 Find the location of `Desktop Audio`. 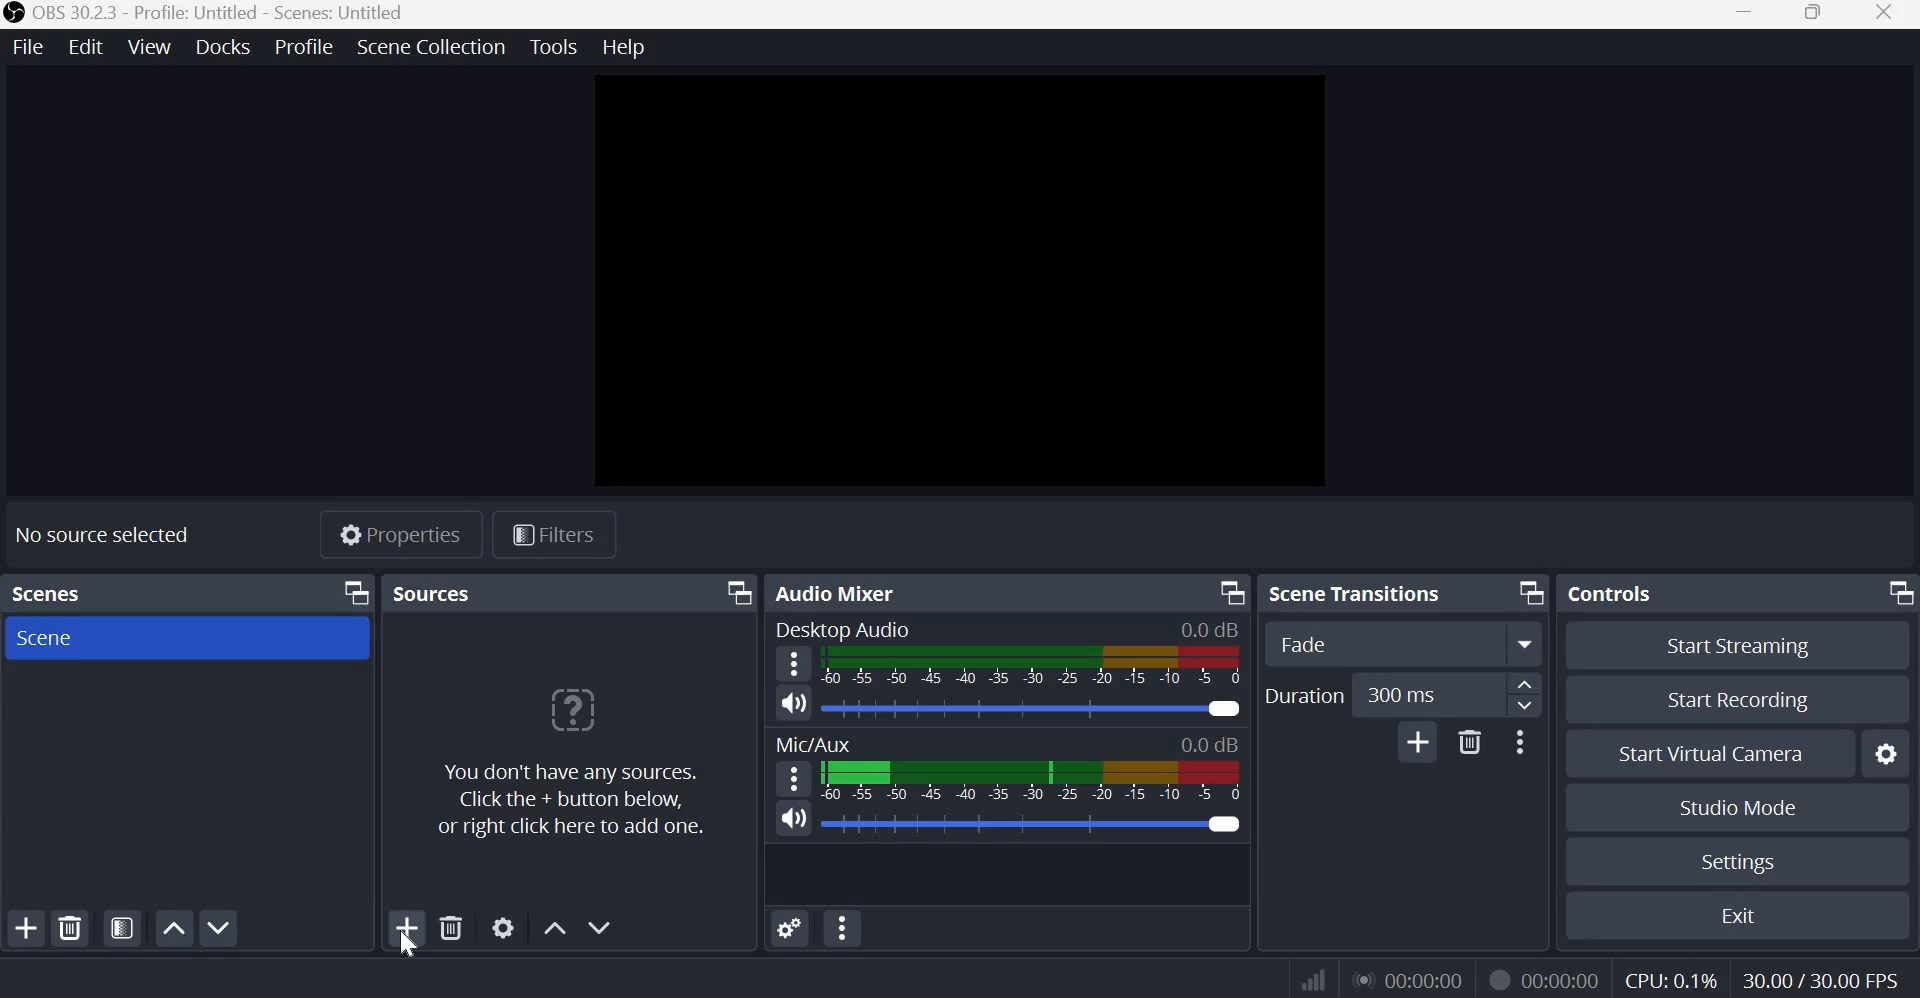

Desktop Audio is located at coordinates (844, 629).